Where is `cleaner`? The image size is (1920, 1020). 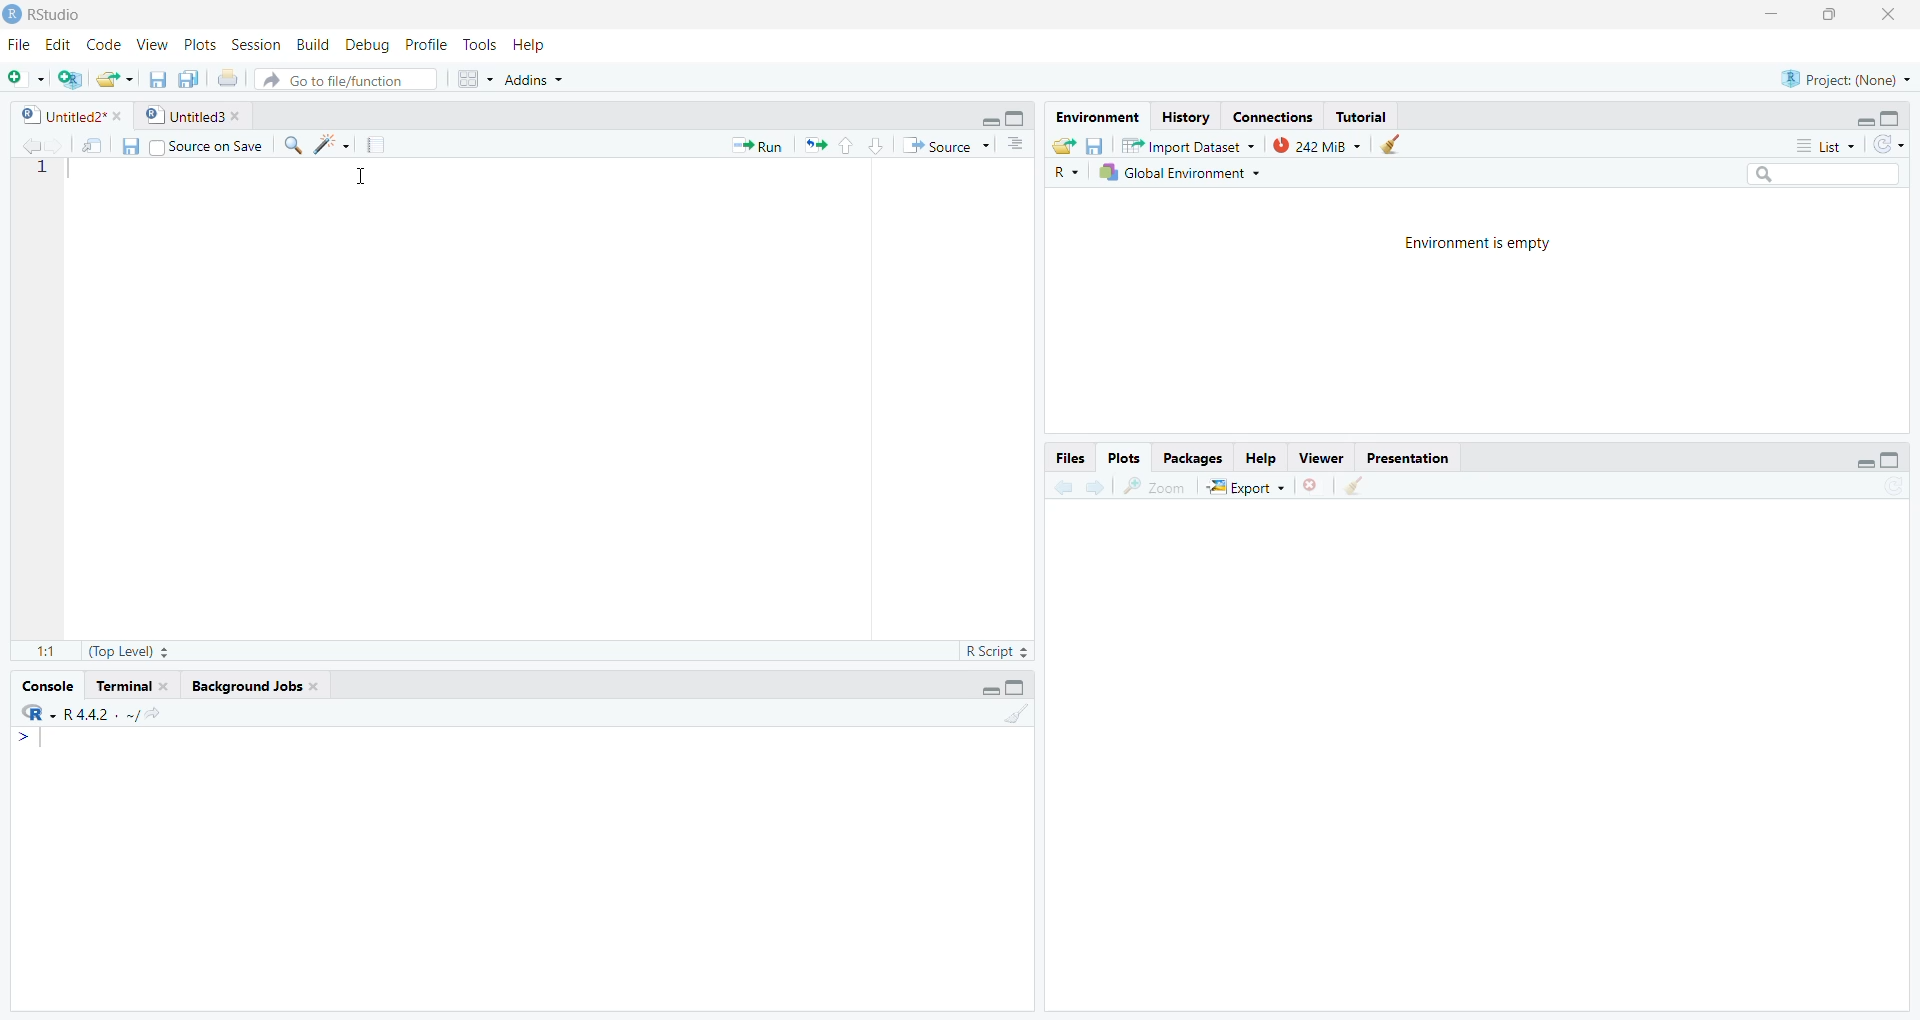 cleaner is located at coordinates (1354, 487).